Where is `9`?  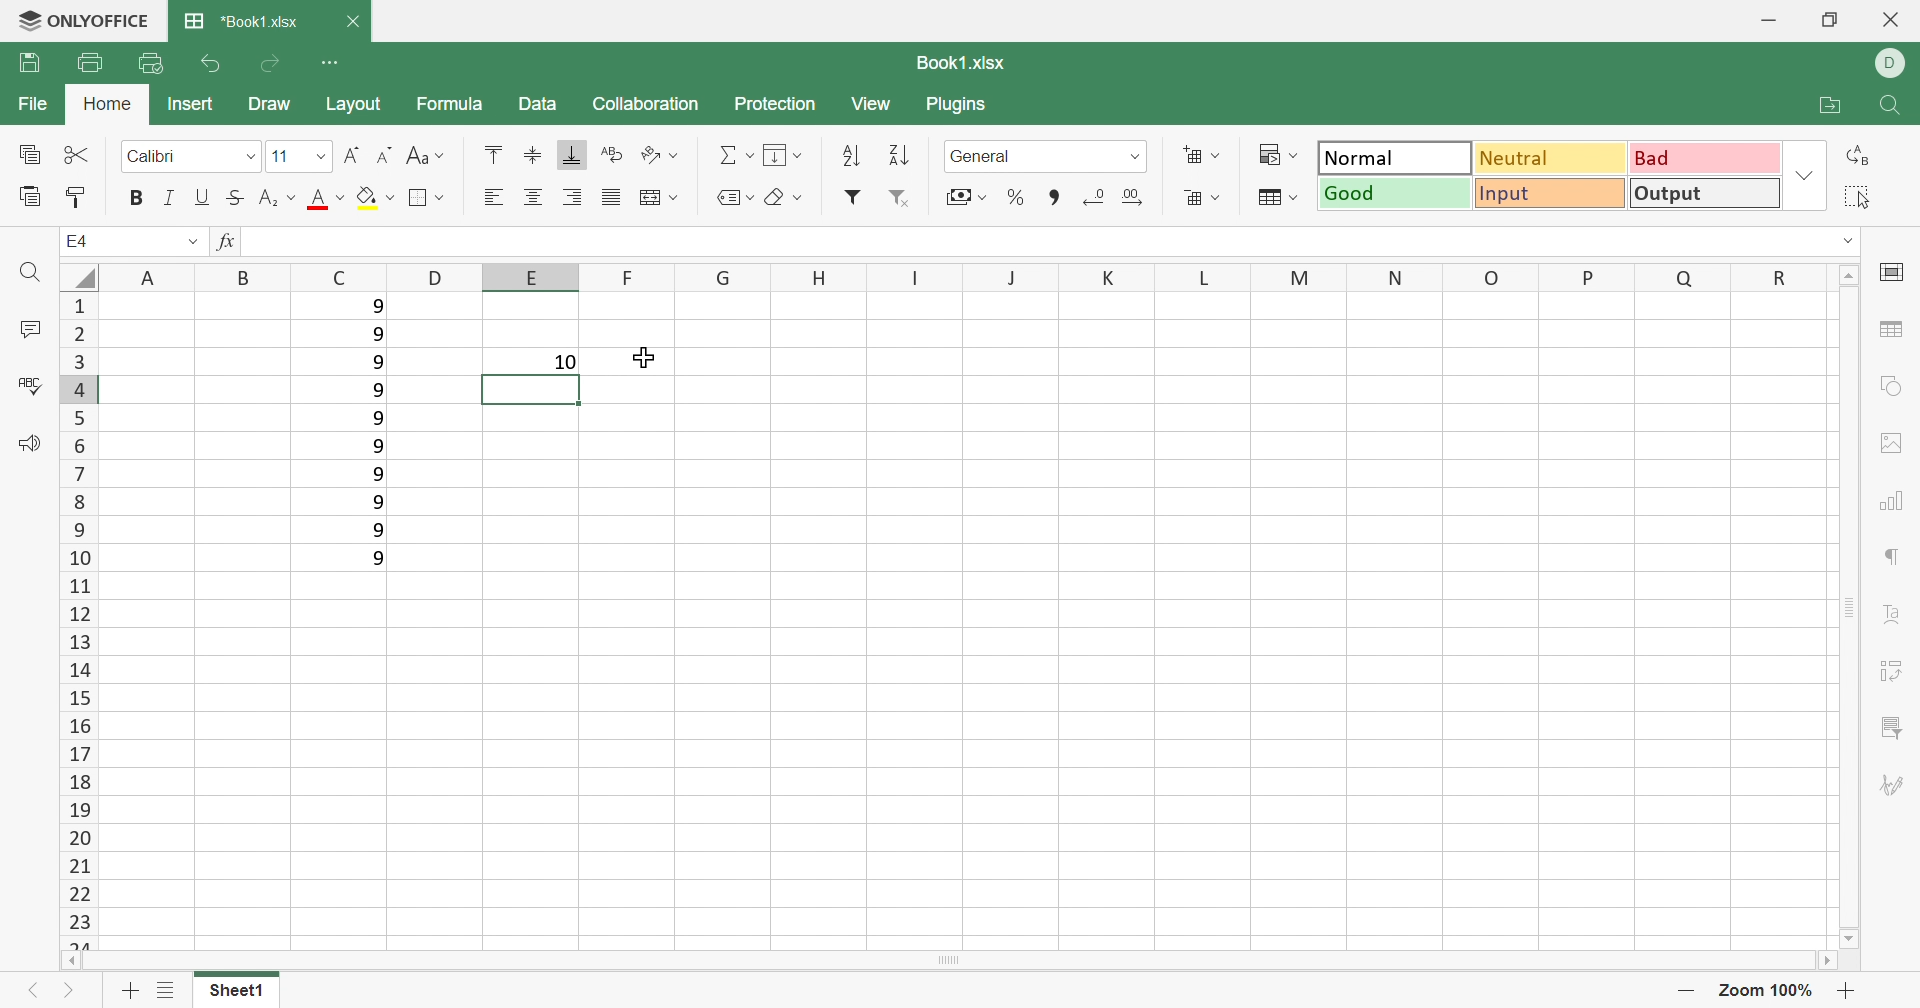 9 is located at coordinates (377, 532).